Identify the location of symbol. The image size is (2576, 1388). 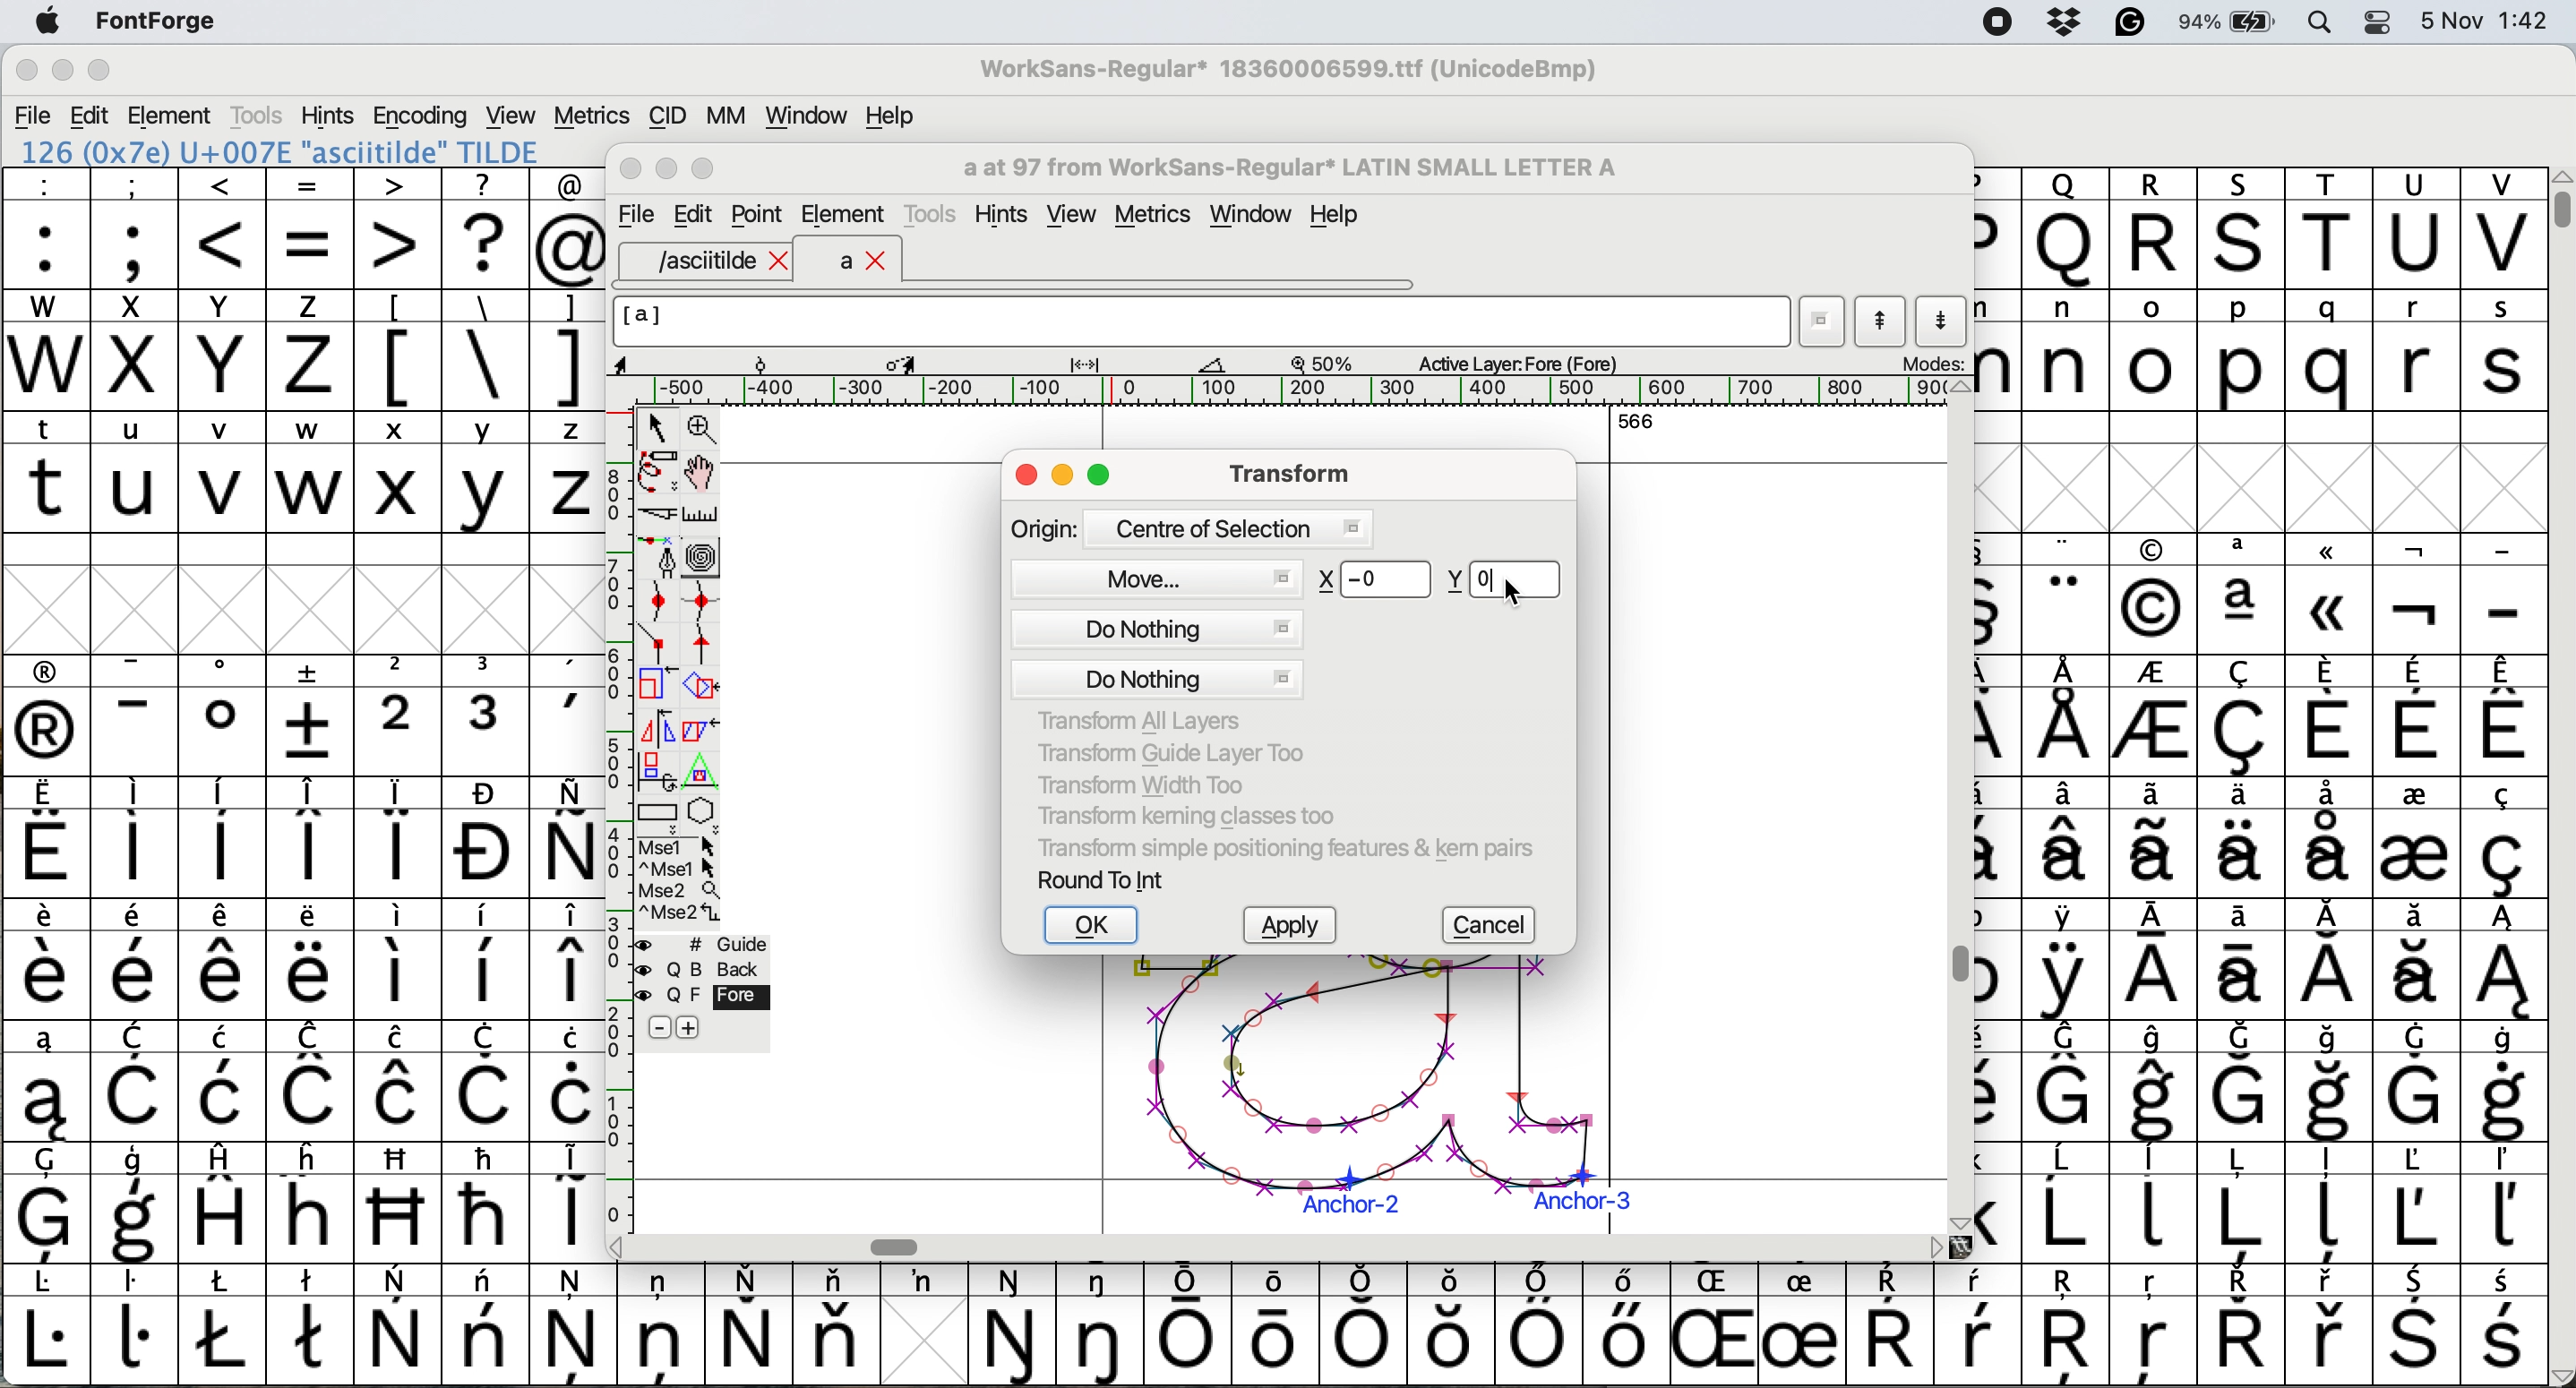
(2503, 960).